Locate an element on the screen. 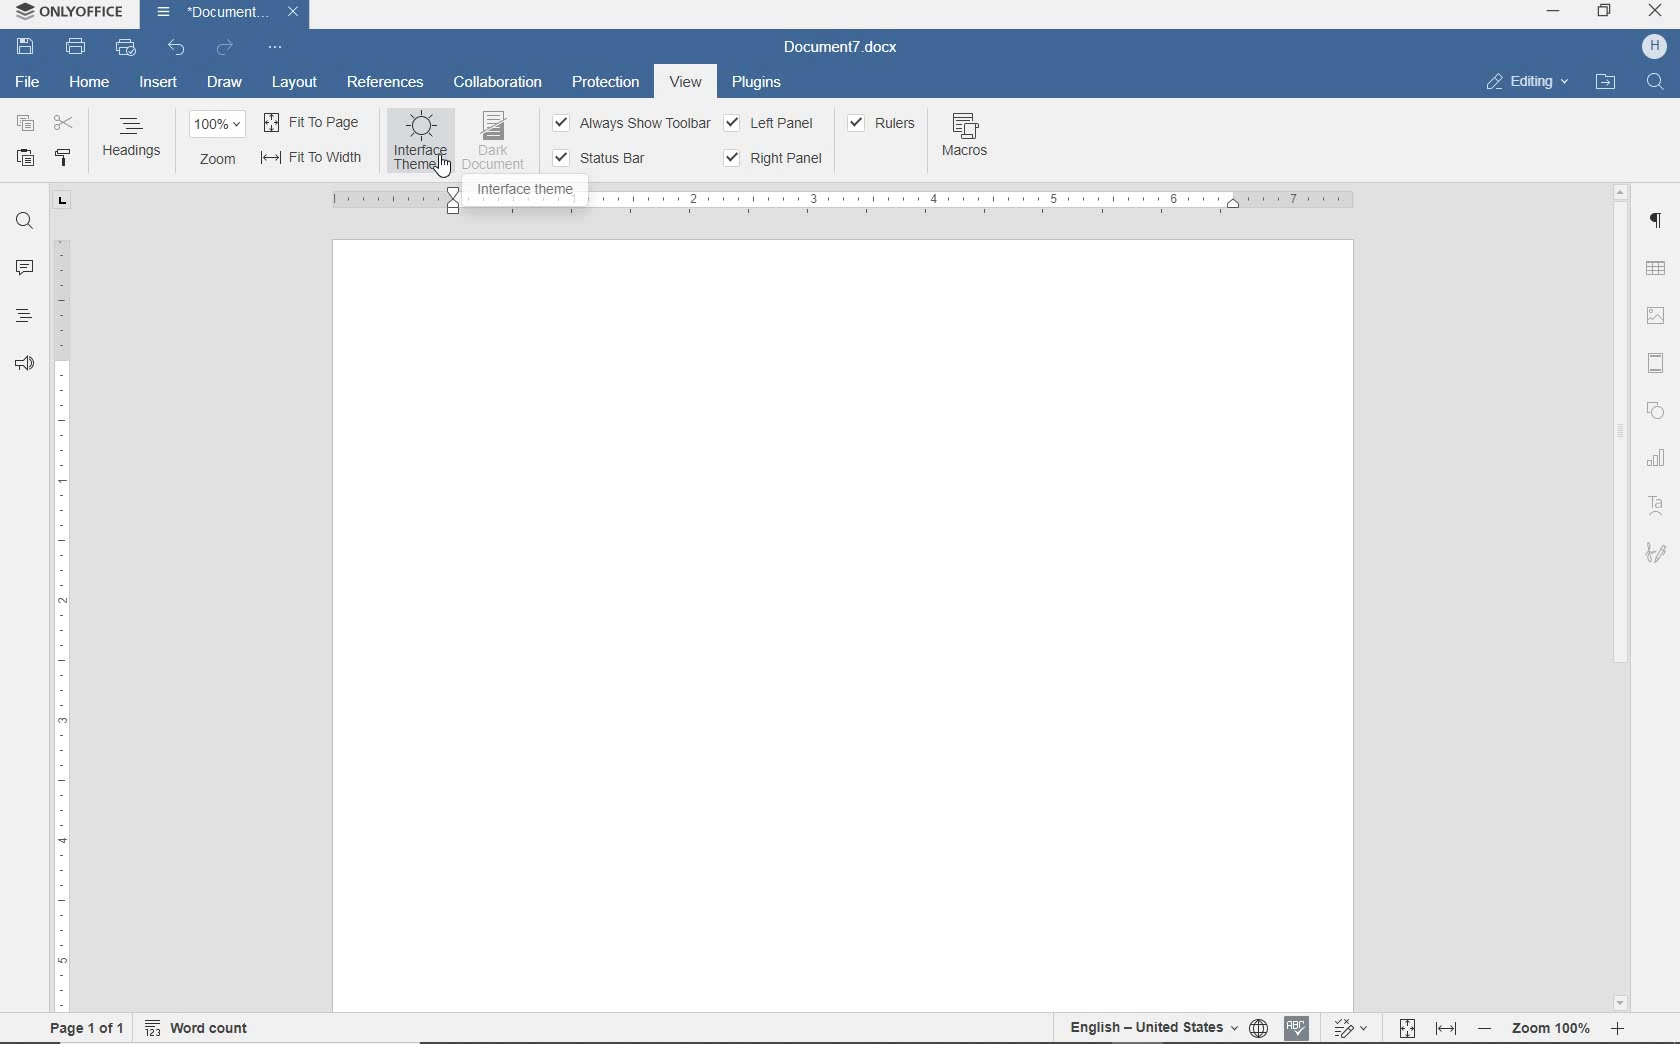 The height and width of the screenshot is (1044, 1680). FIND is located at coordinates (1655, 83).